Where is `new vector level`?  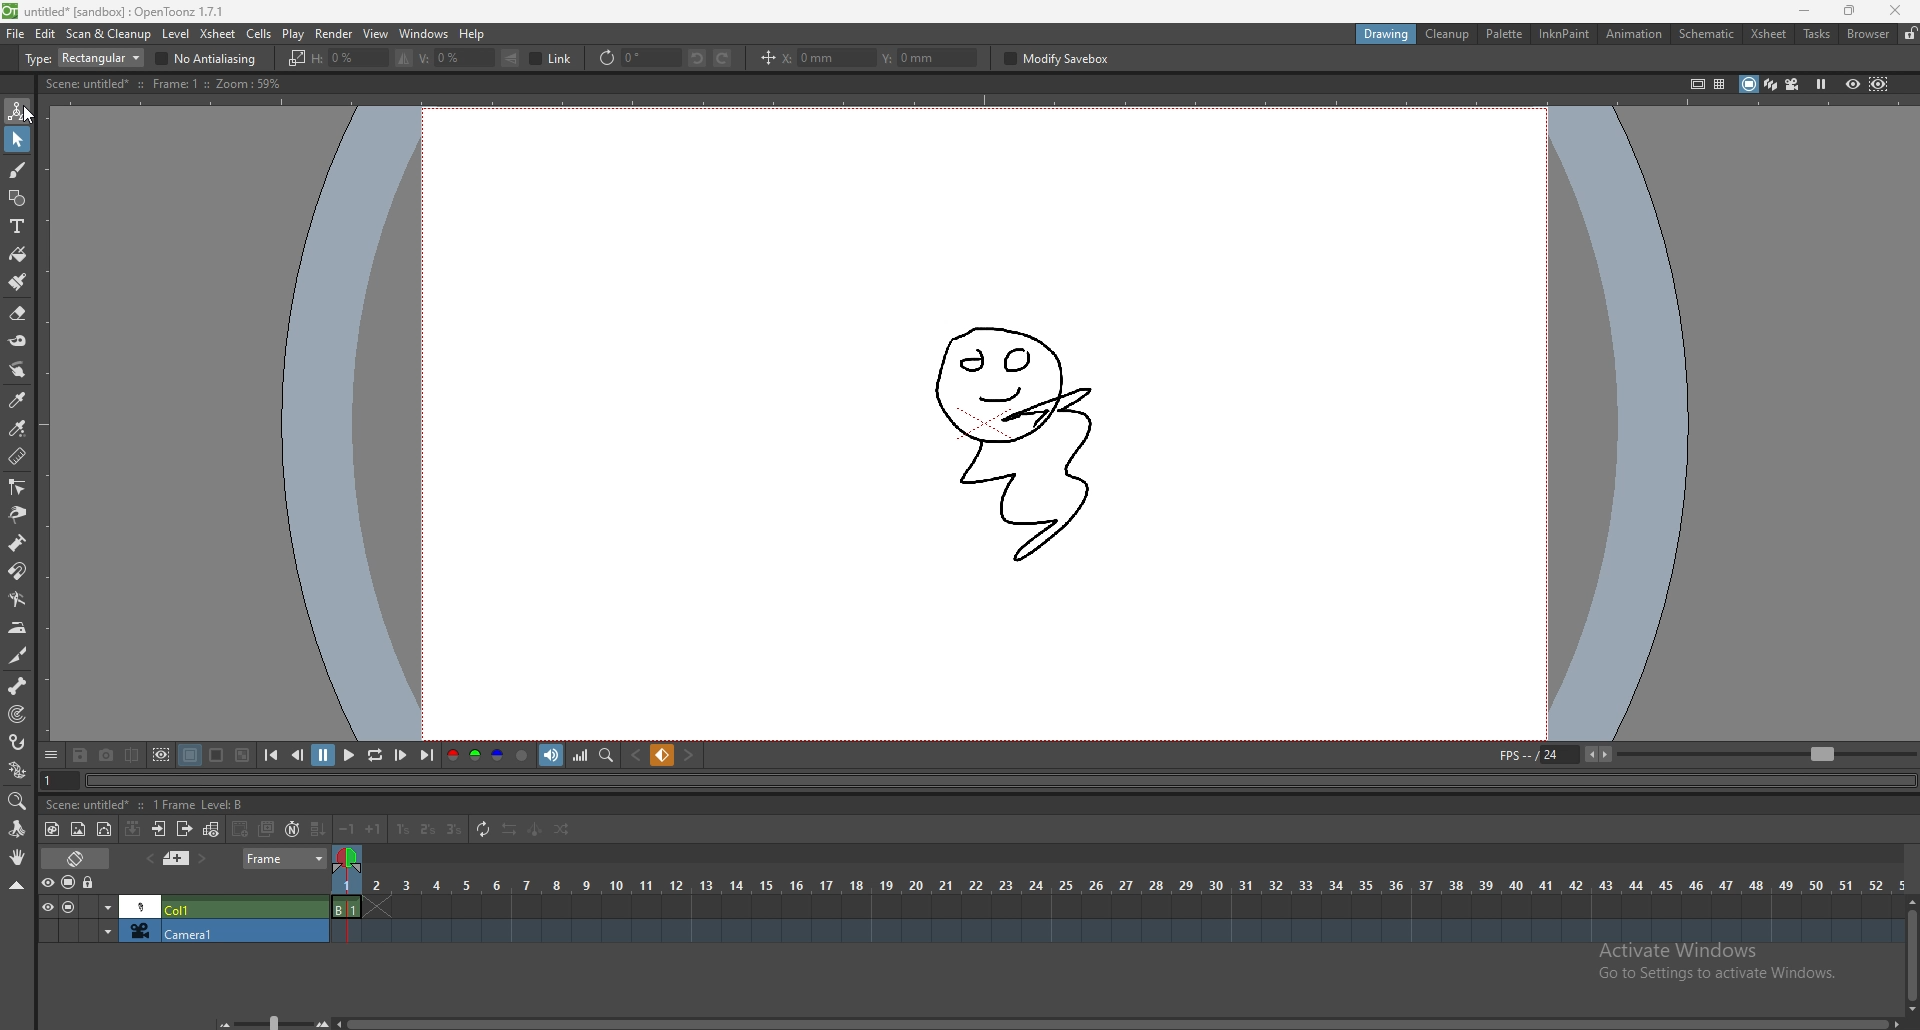 new vector level is located at coordinates (105, 829).